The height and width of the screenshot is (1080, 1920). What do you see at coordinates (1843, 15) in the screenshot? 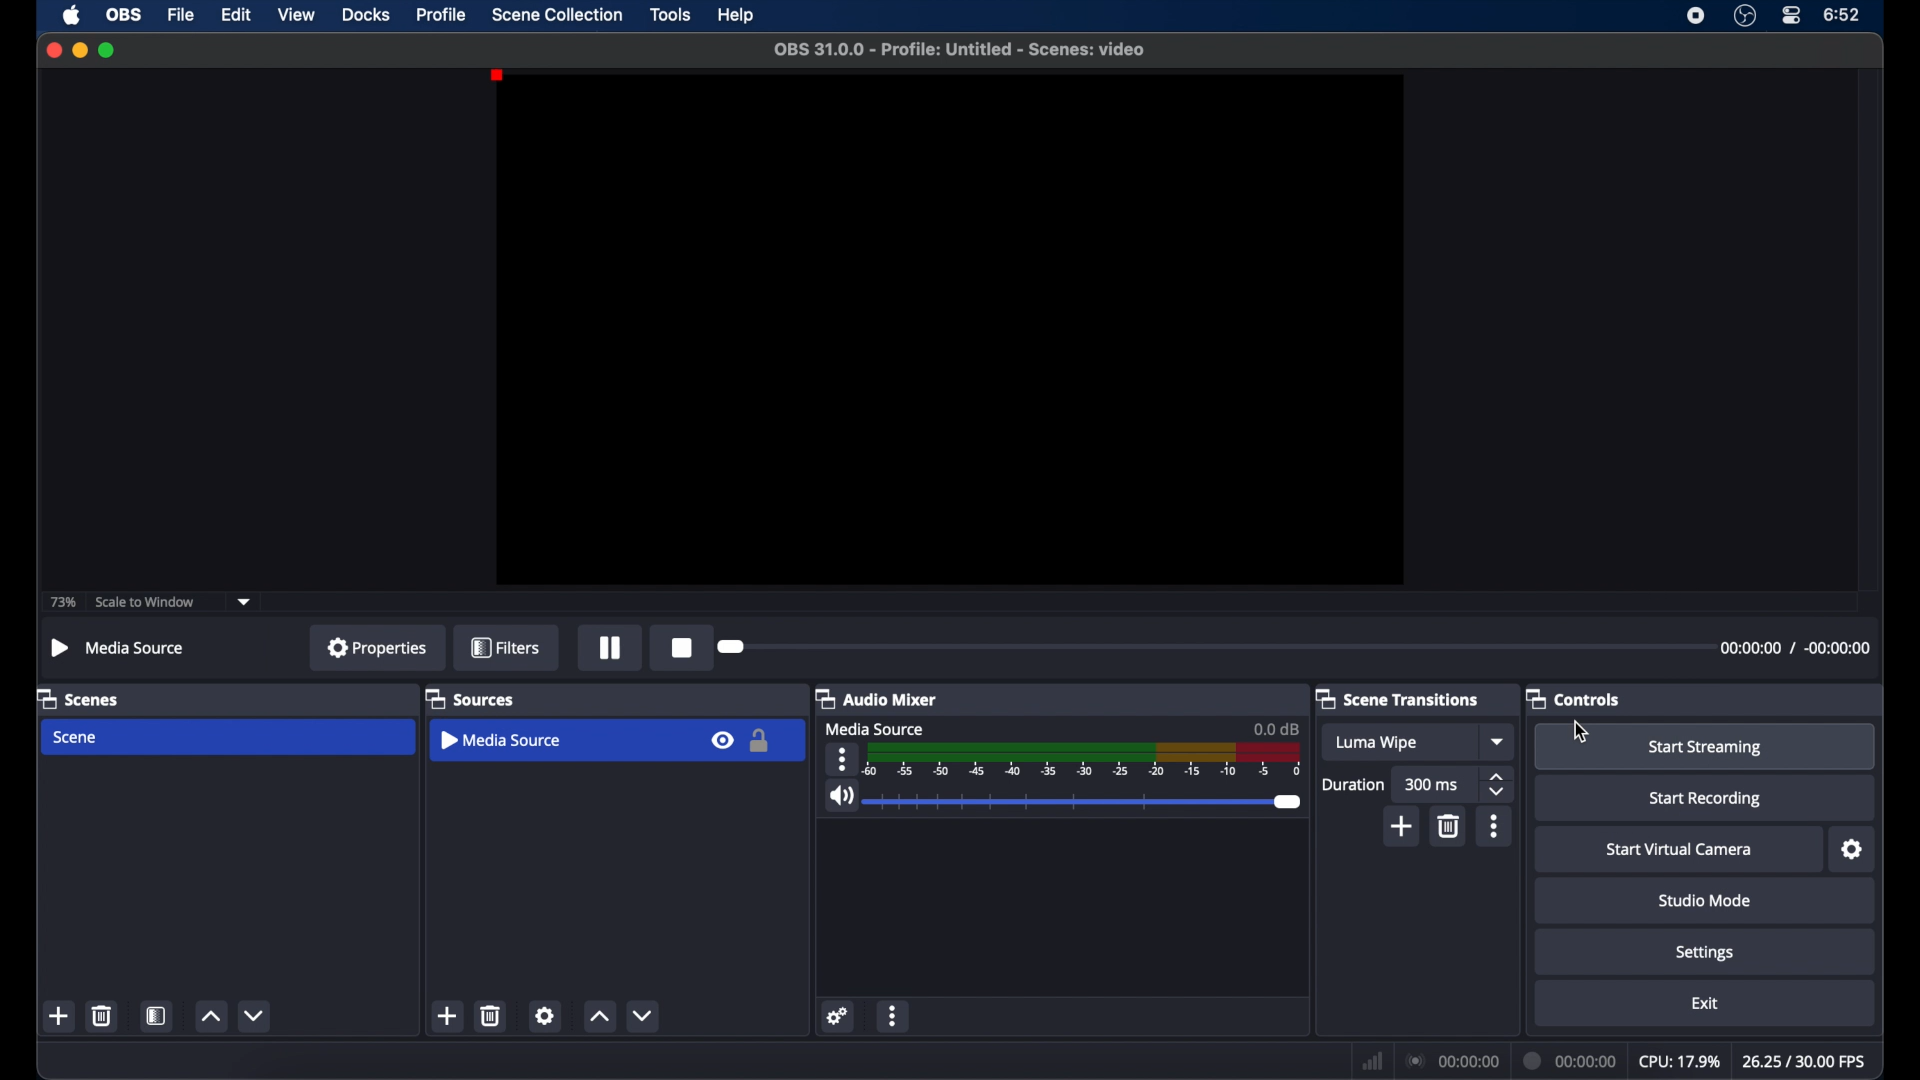
I see `time` at bounding box center [1843, 15].